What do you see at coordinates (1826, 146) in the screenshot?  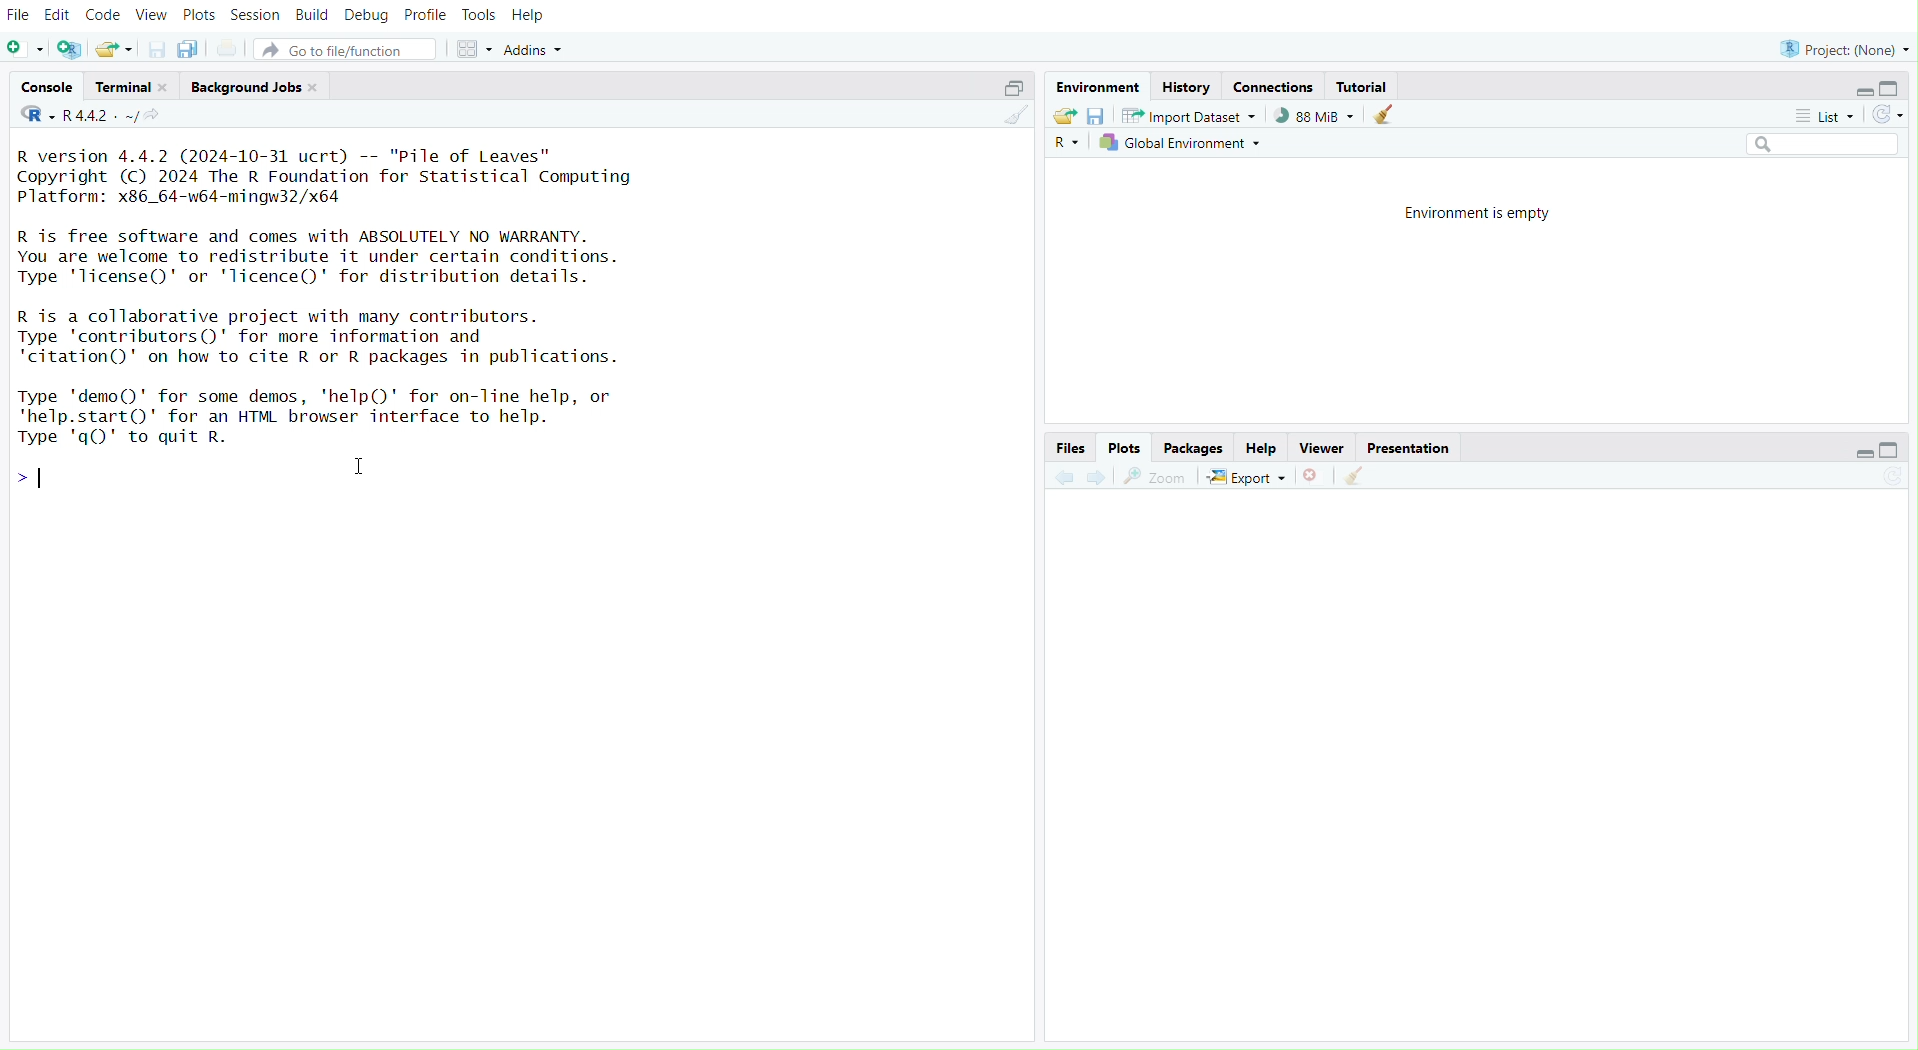 I see `Search bar` at bounding box center [1826, 146].